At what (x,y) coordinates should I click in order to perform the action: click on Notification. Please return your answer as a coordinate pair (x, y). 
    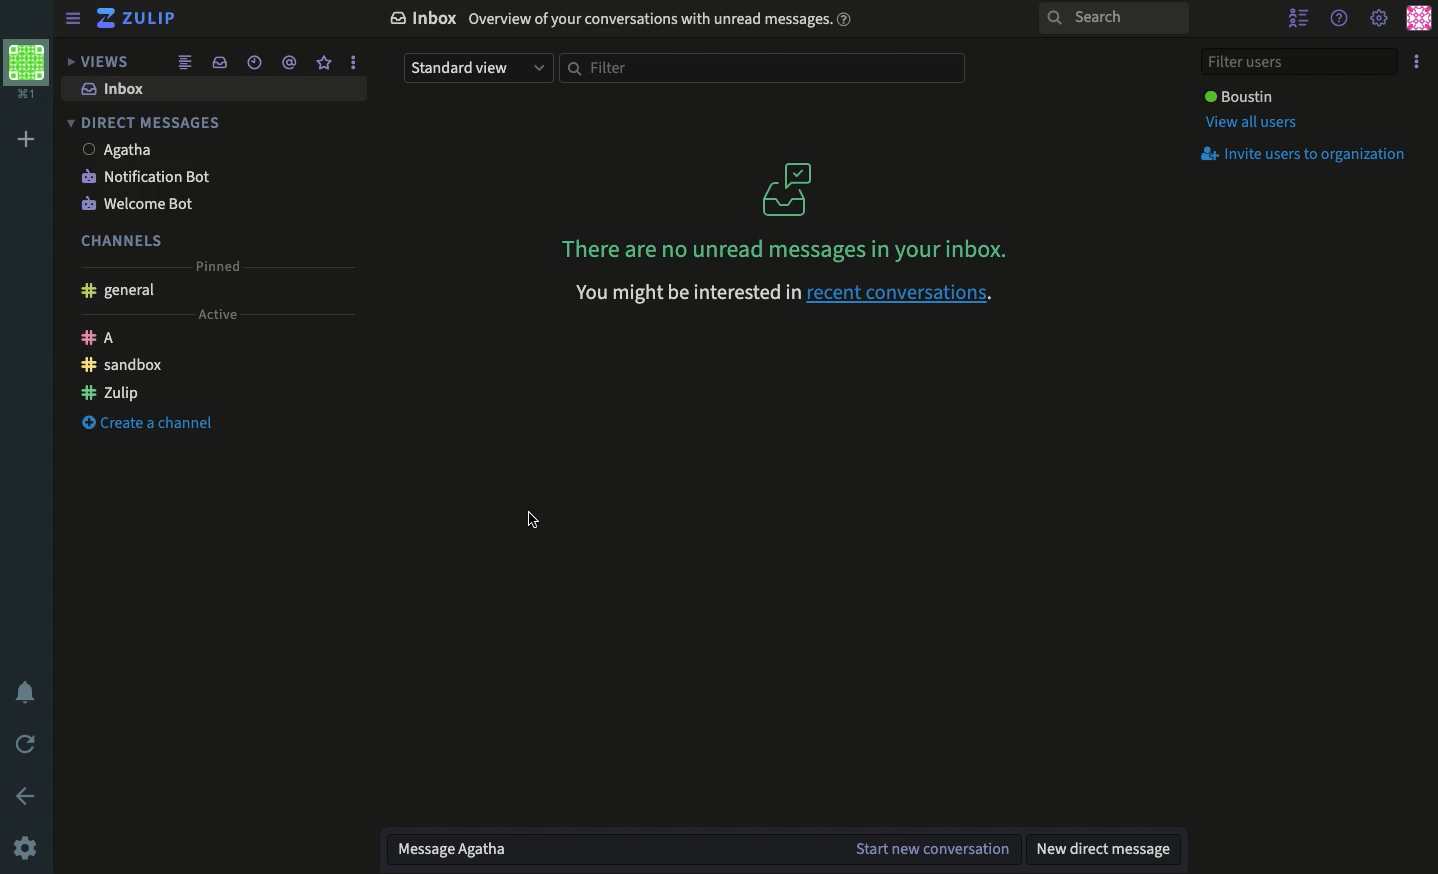
    Looking at the image, I should click on (23, 690).